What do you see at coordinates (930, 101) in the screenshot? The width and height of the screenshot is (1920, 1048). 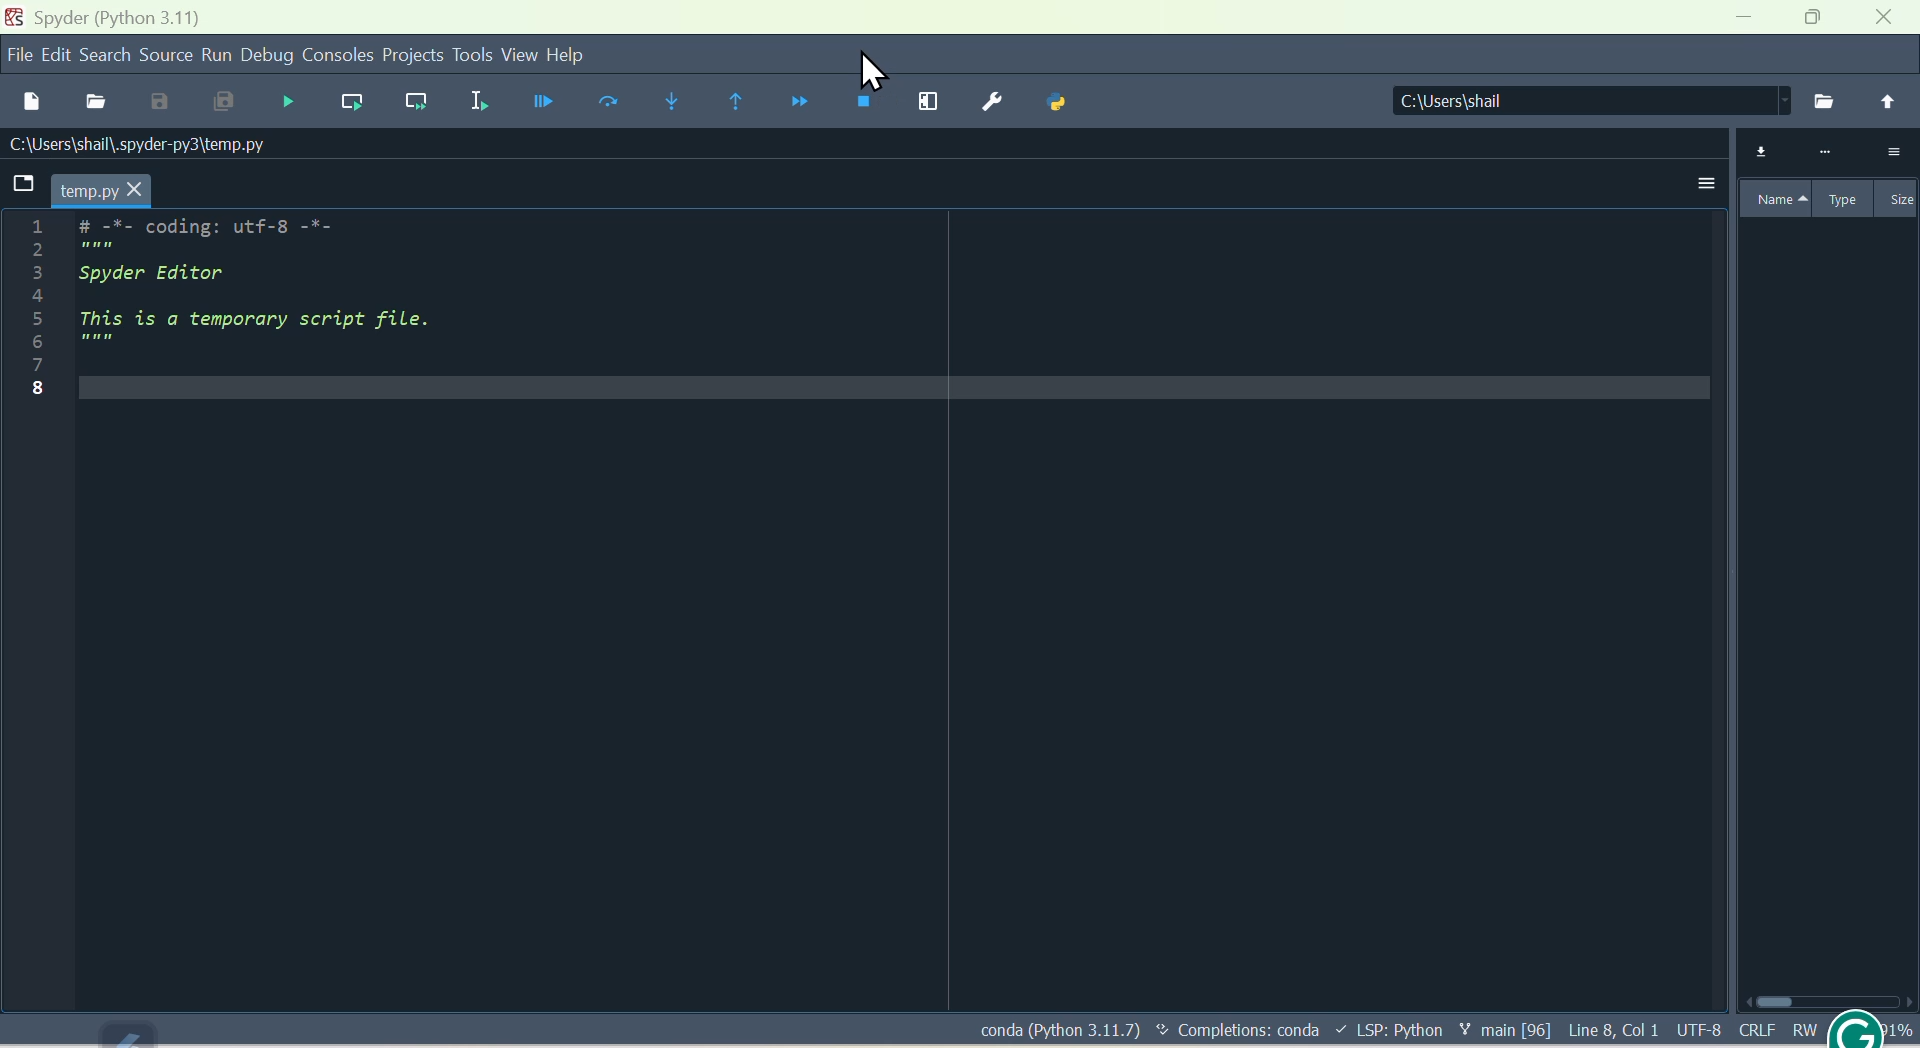 I see `Maximise current window` at bounding box center [930, 101].